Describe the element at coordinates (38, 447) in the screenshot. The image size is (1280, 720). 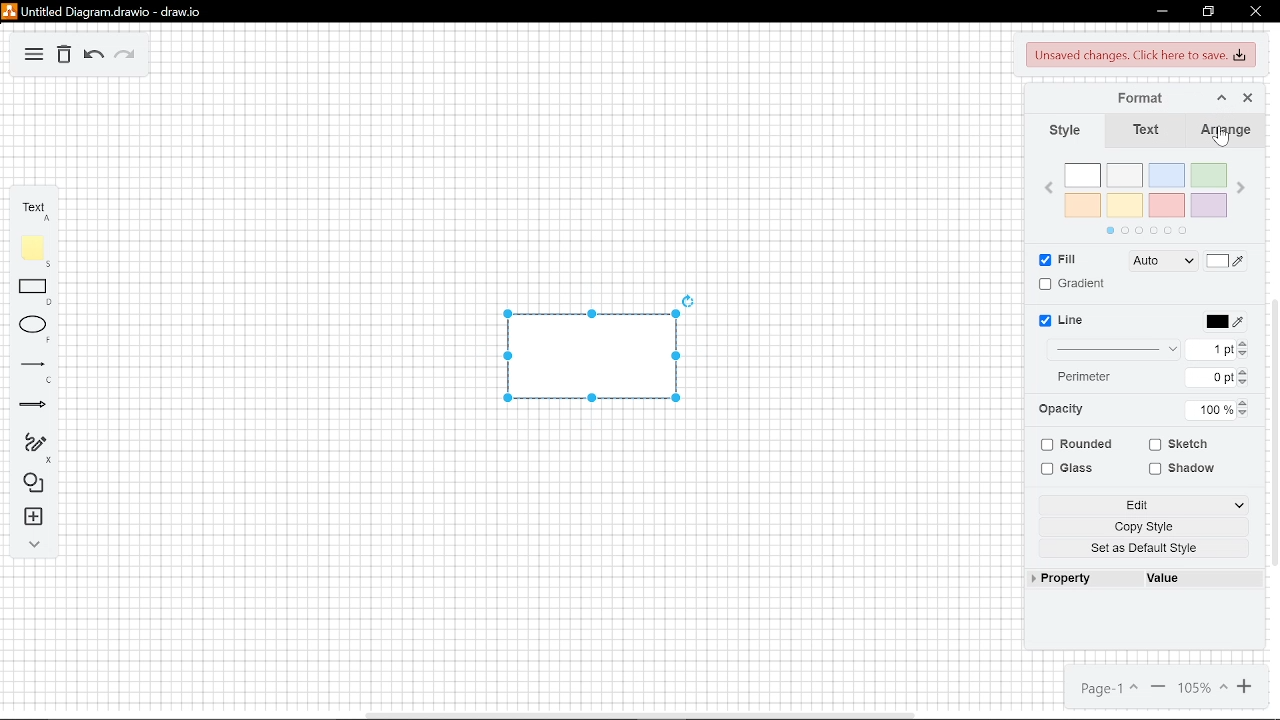
I see `freehand` at that location.